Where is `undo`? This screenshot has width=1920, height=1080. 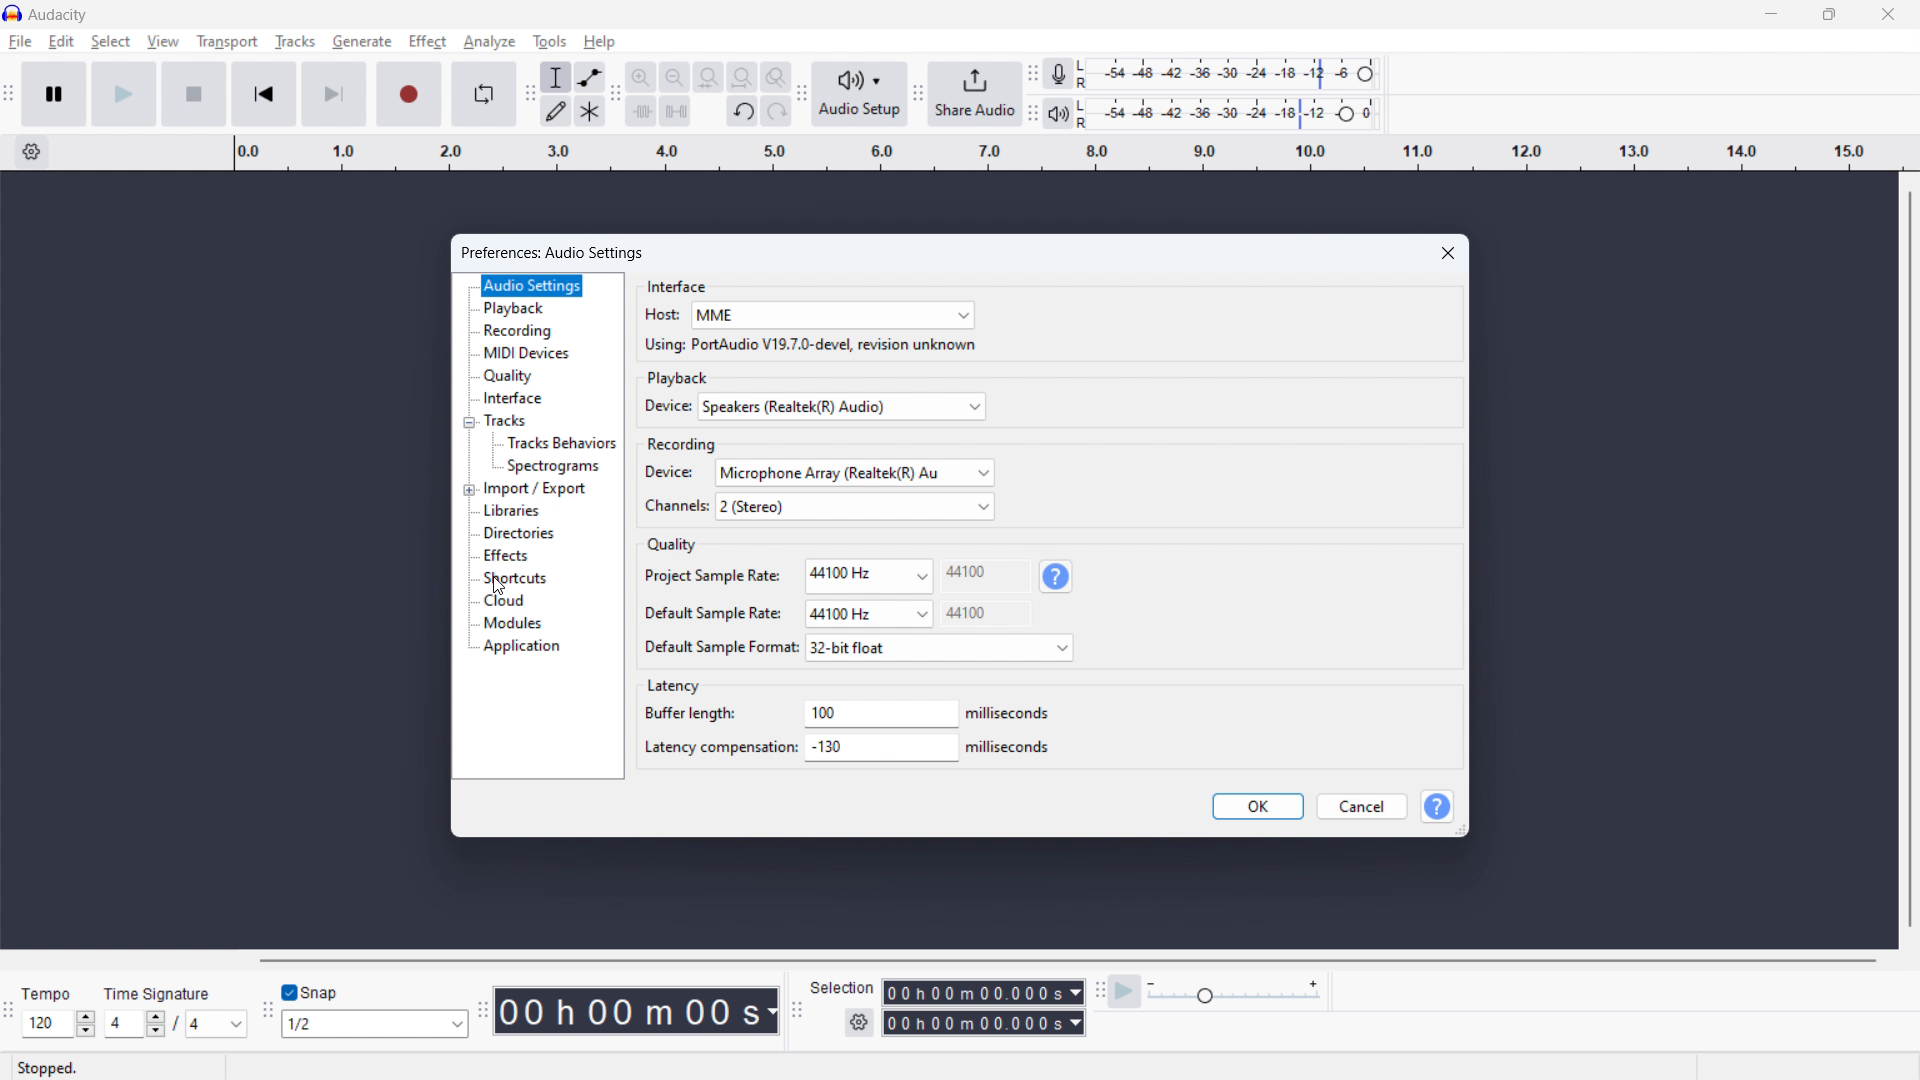 undo is located at coordinates (743, 112).